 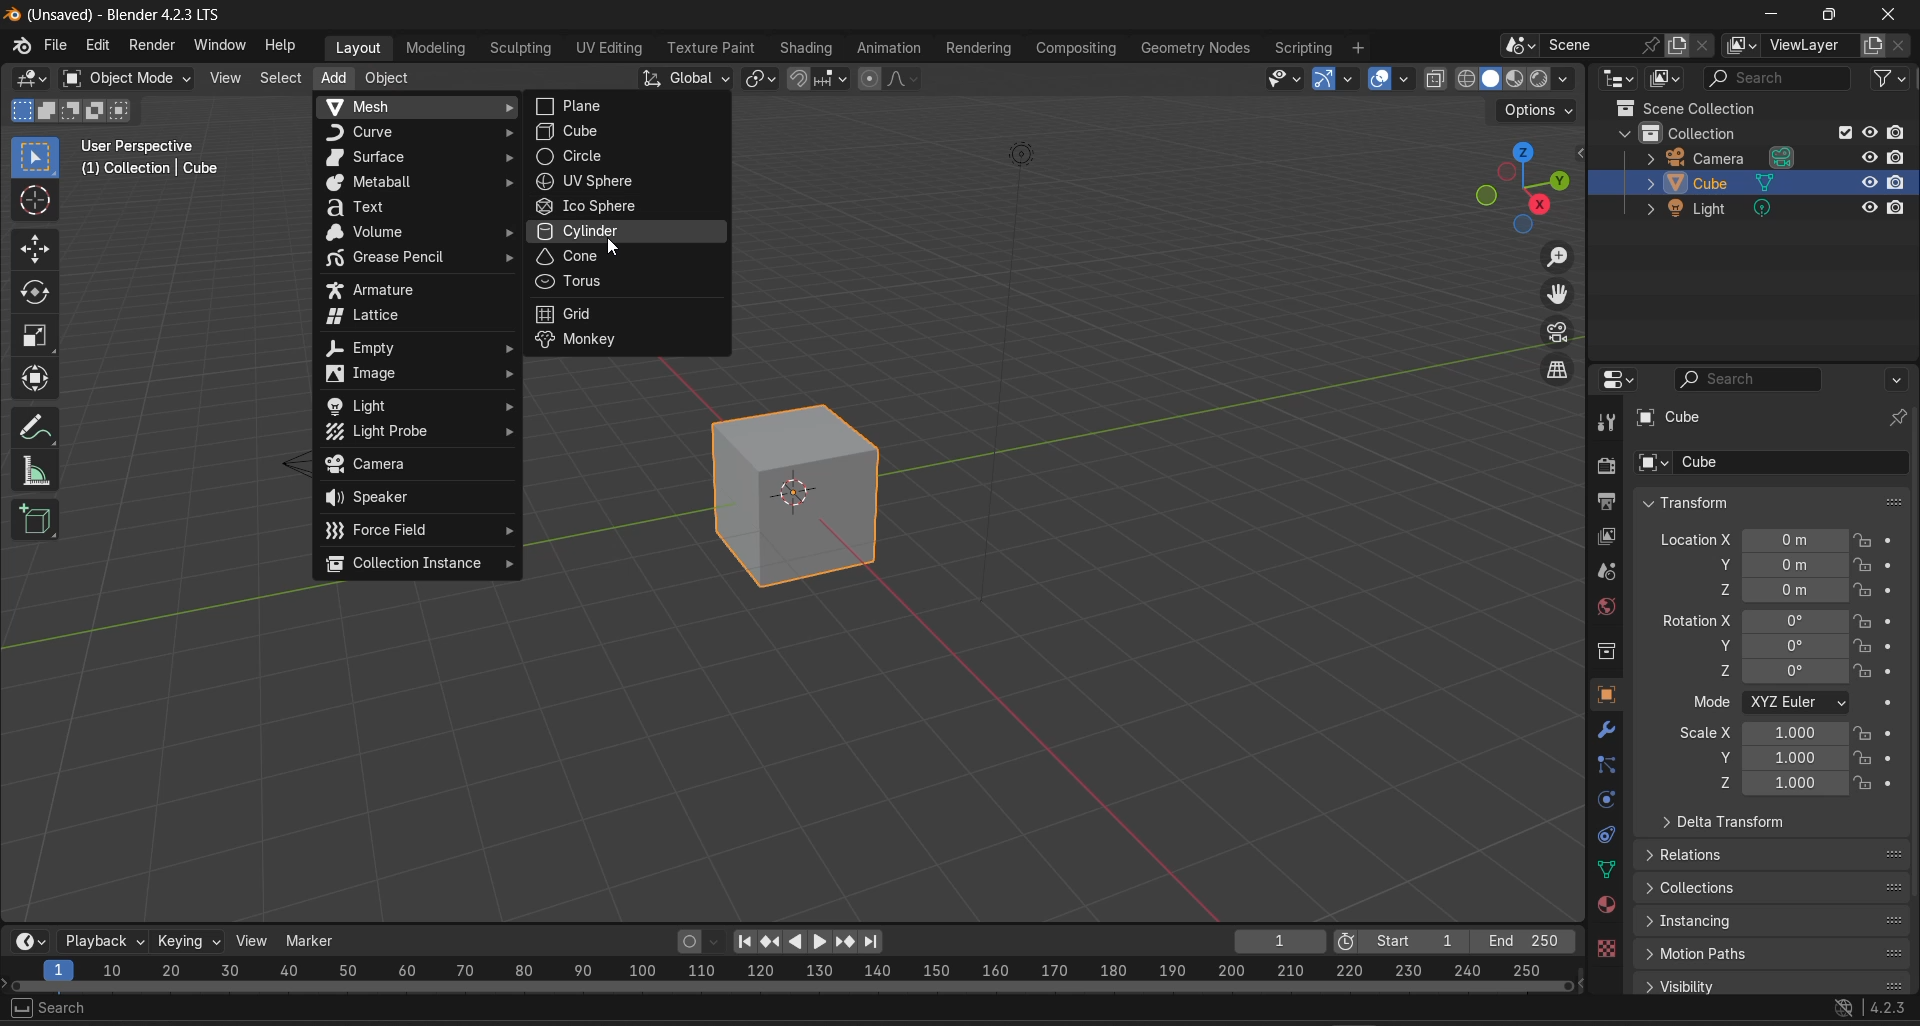 I want to click on image, so click(x=416, y=375).